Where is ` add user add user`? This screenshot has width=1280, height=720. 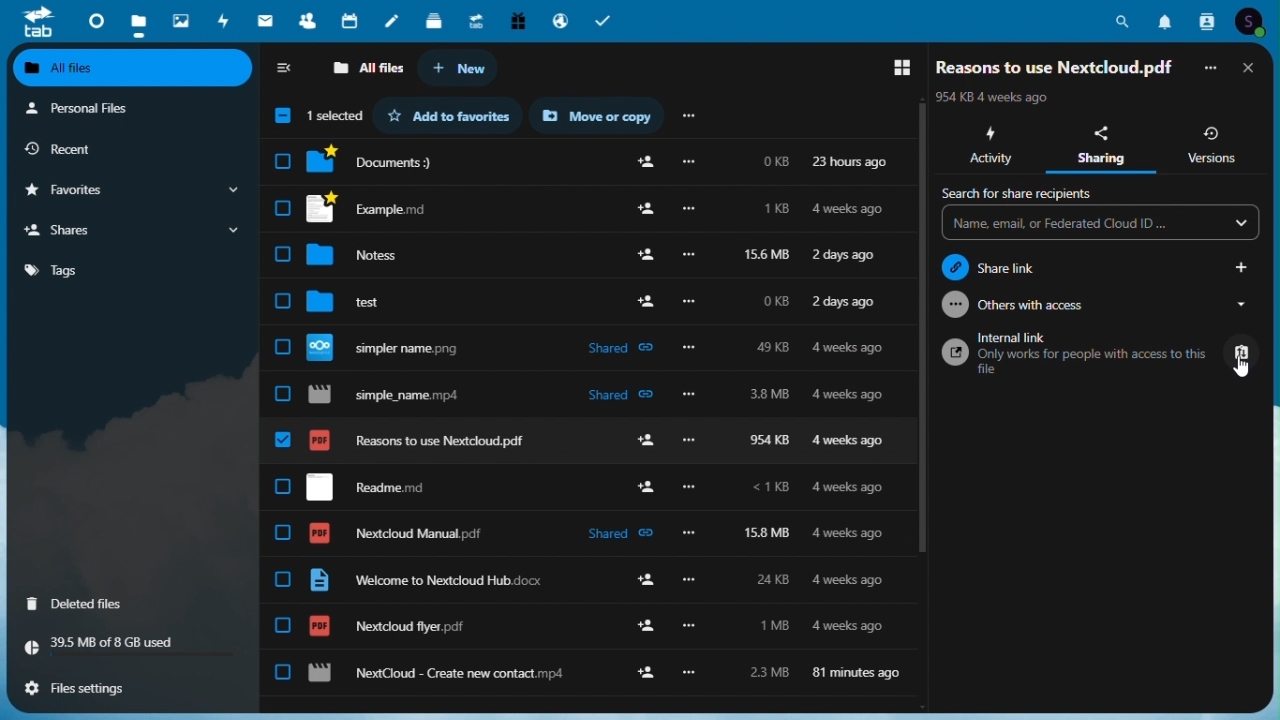
 add user add user is located at coordinates (646, 483).